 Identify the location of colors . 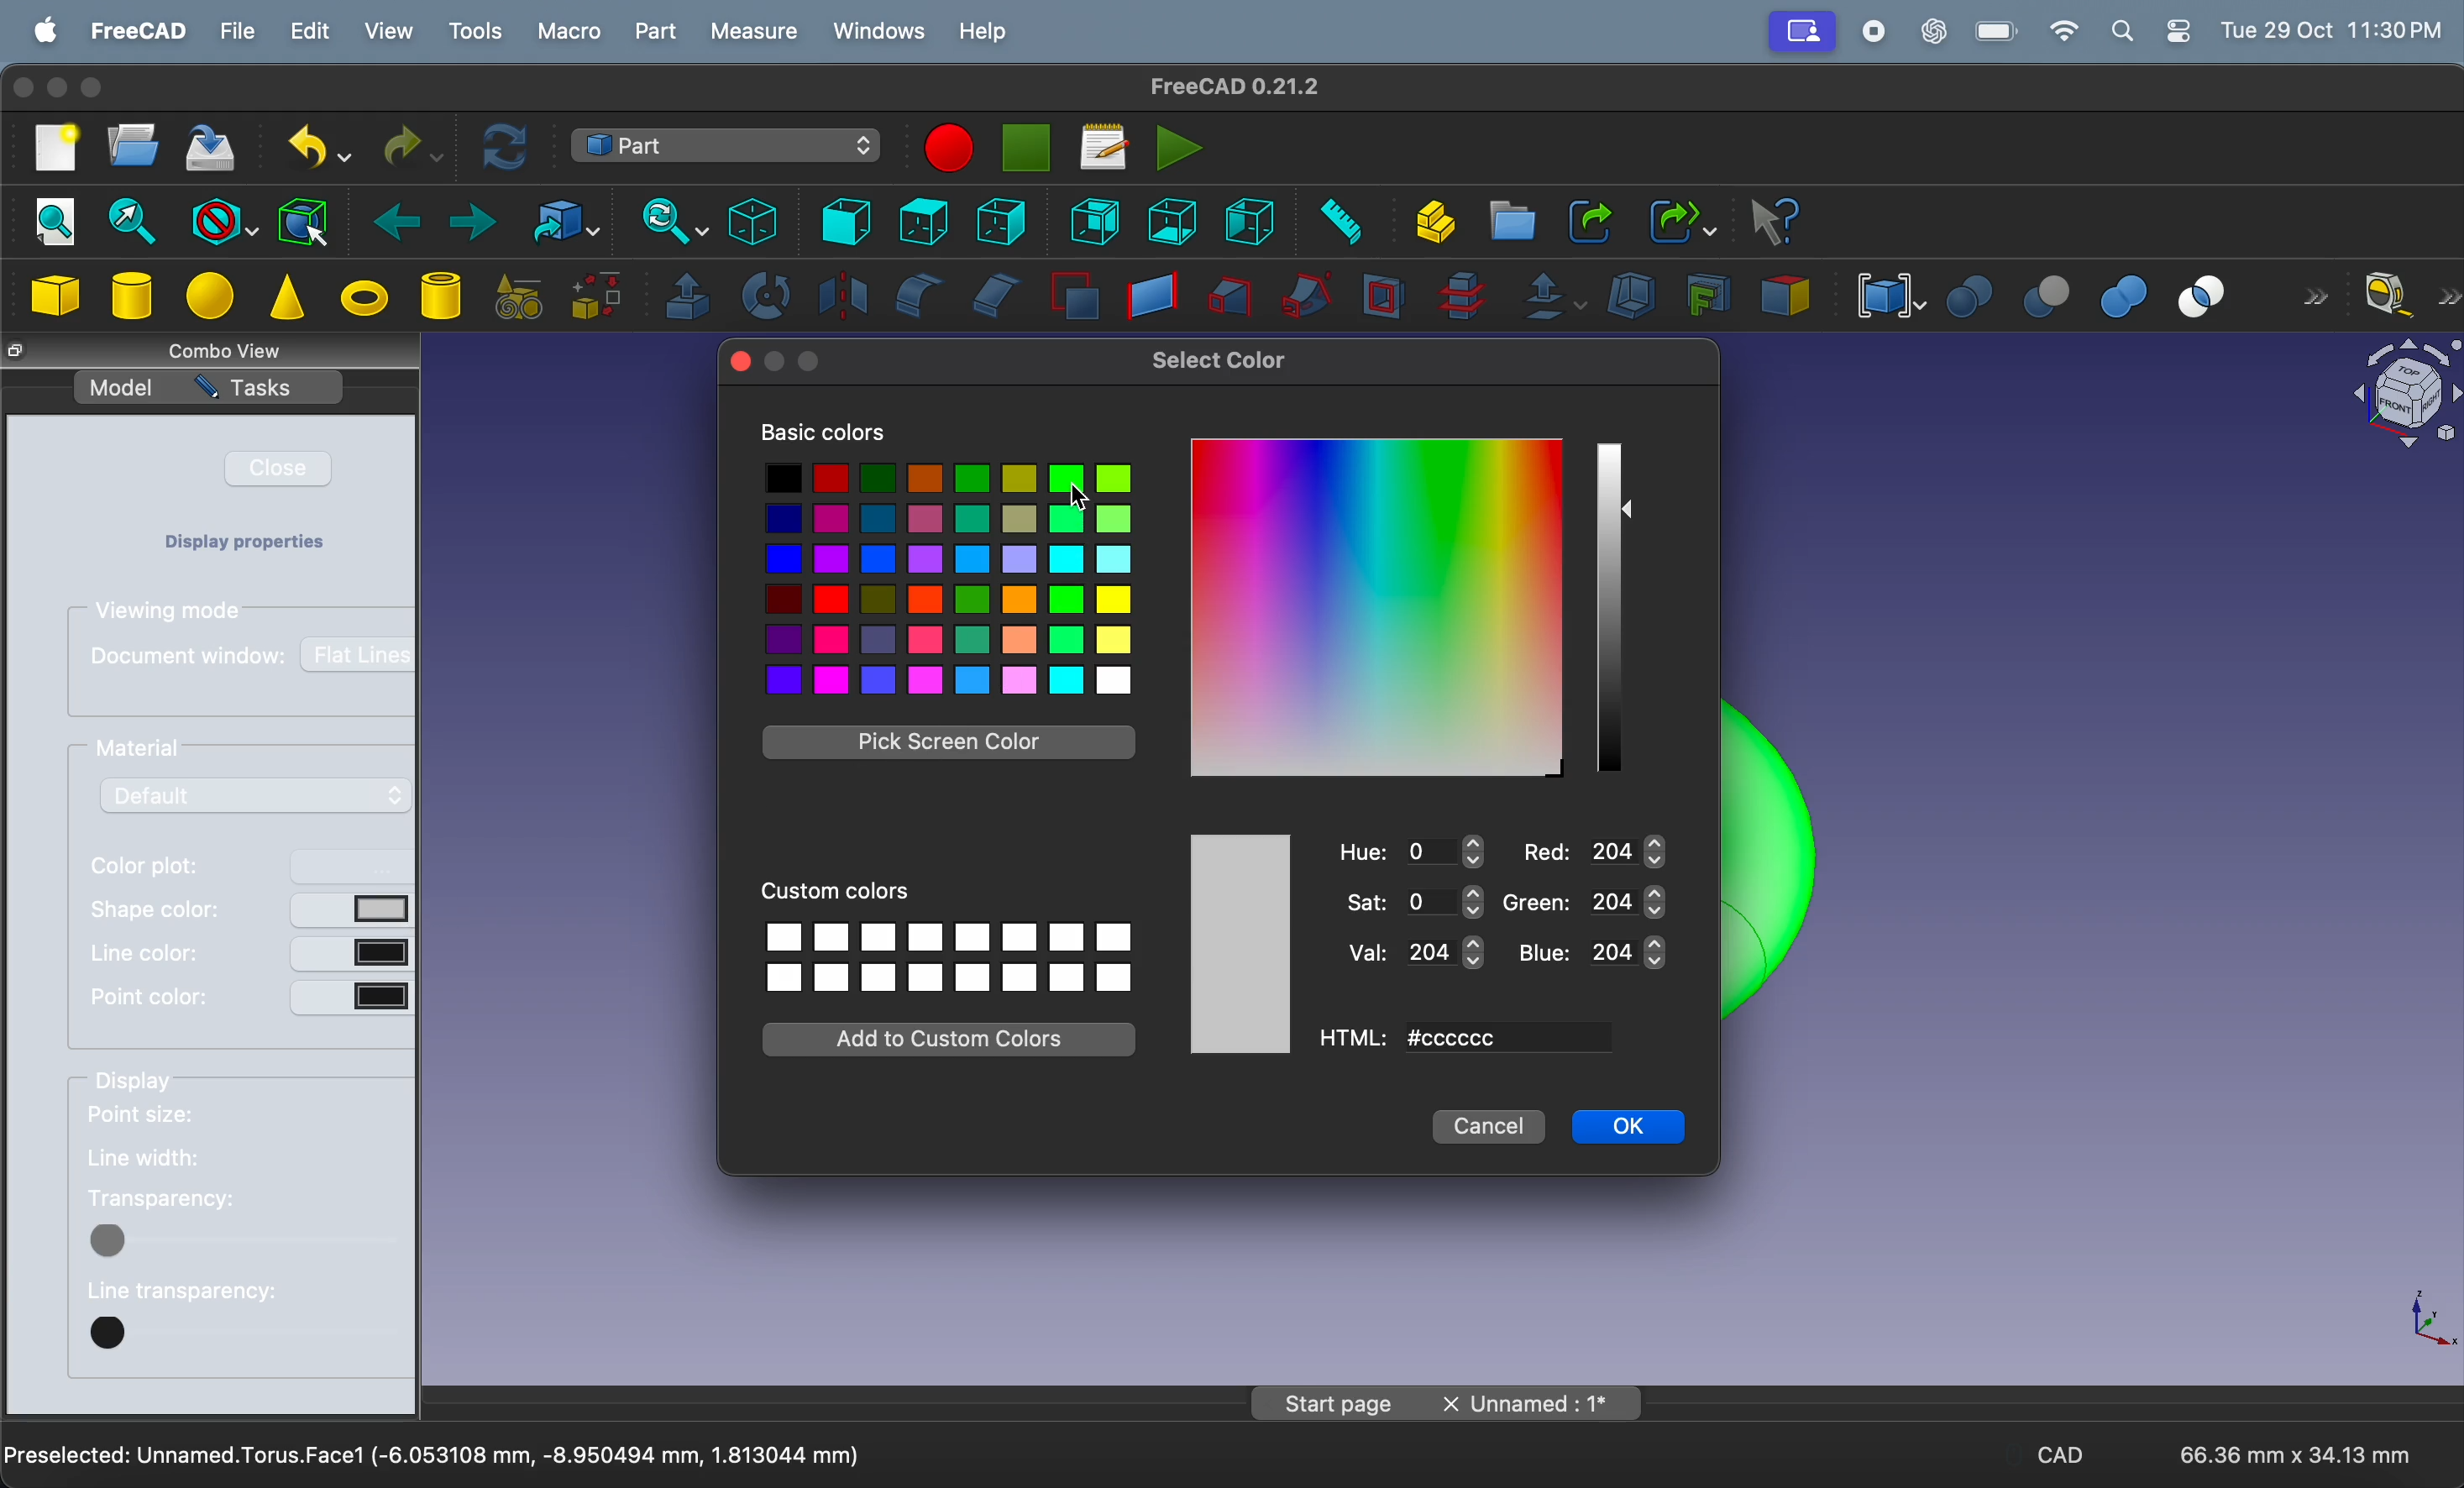
(1240, 941).